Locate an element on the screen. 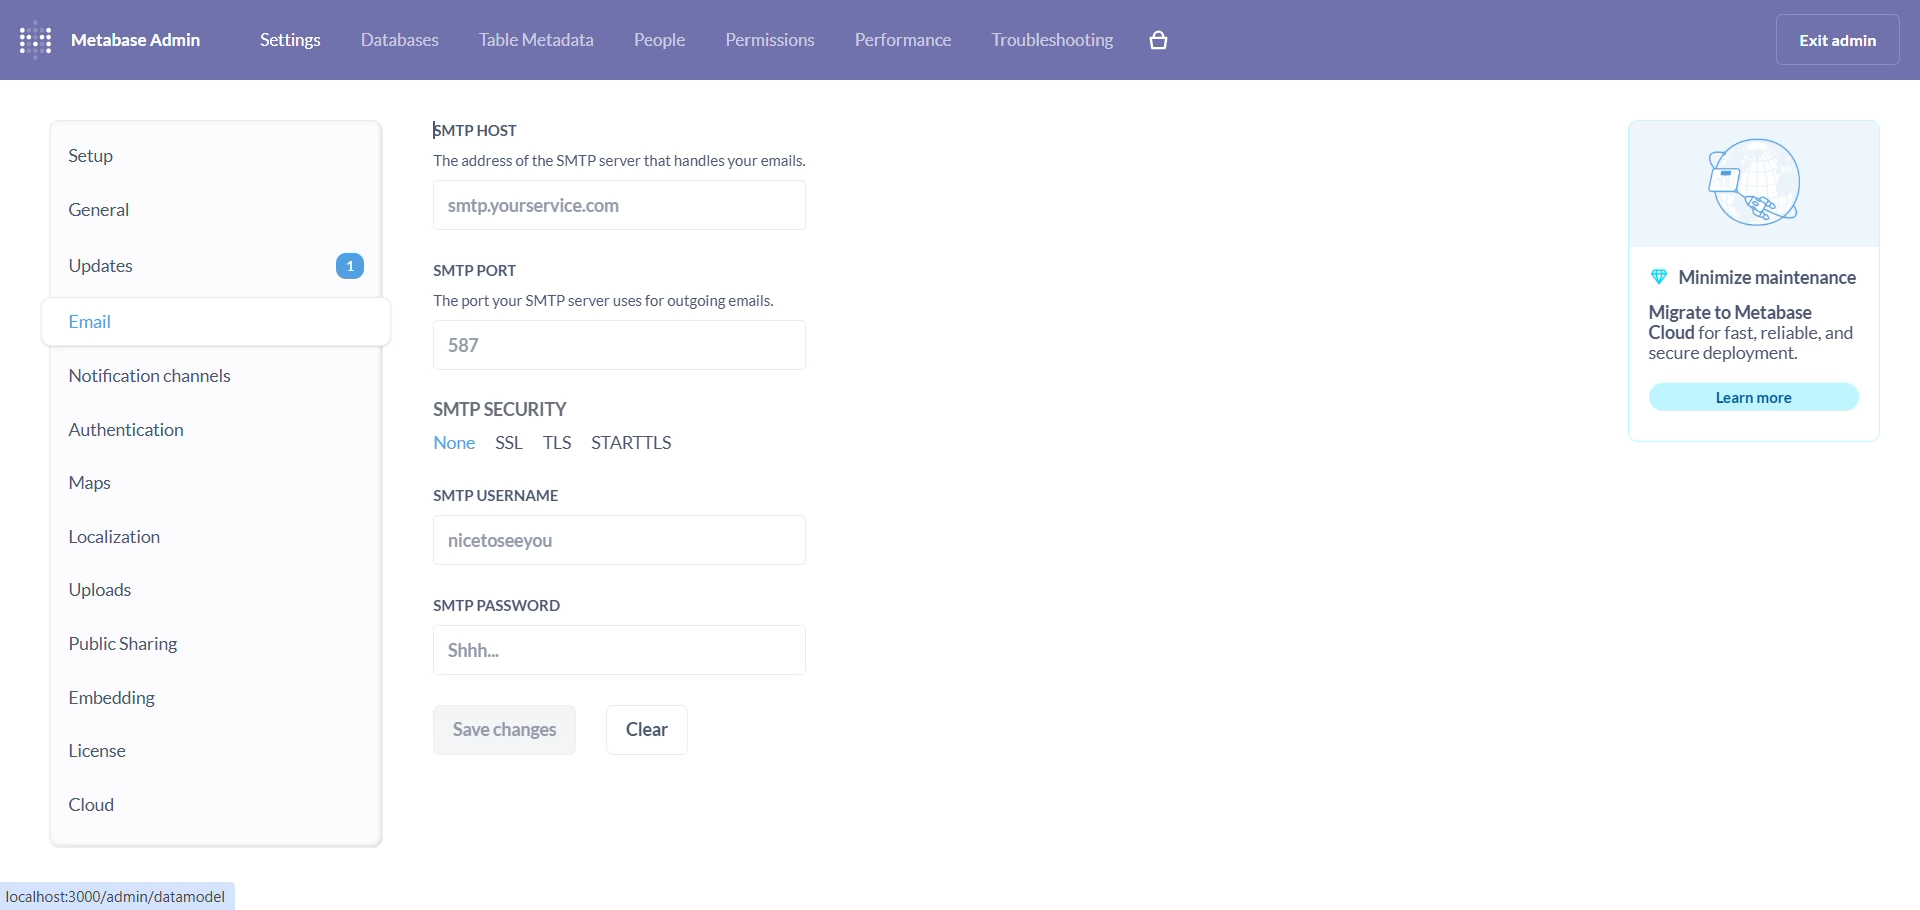 The image size is (1920, 910). trouble shooting is located at coordinates (1054, 40).